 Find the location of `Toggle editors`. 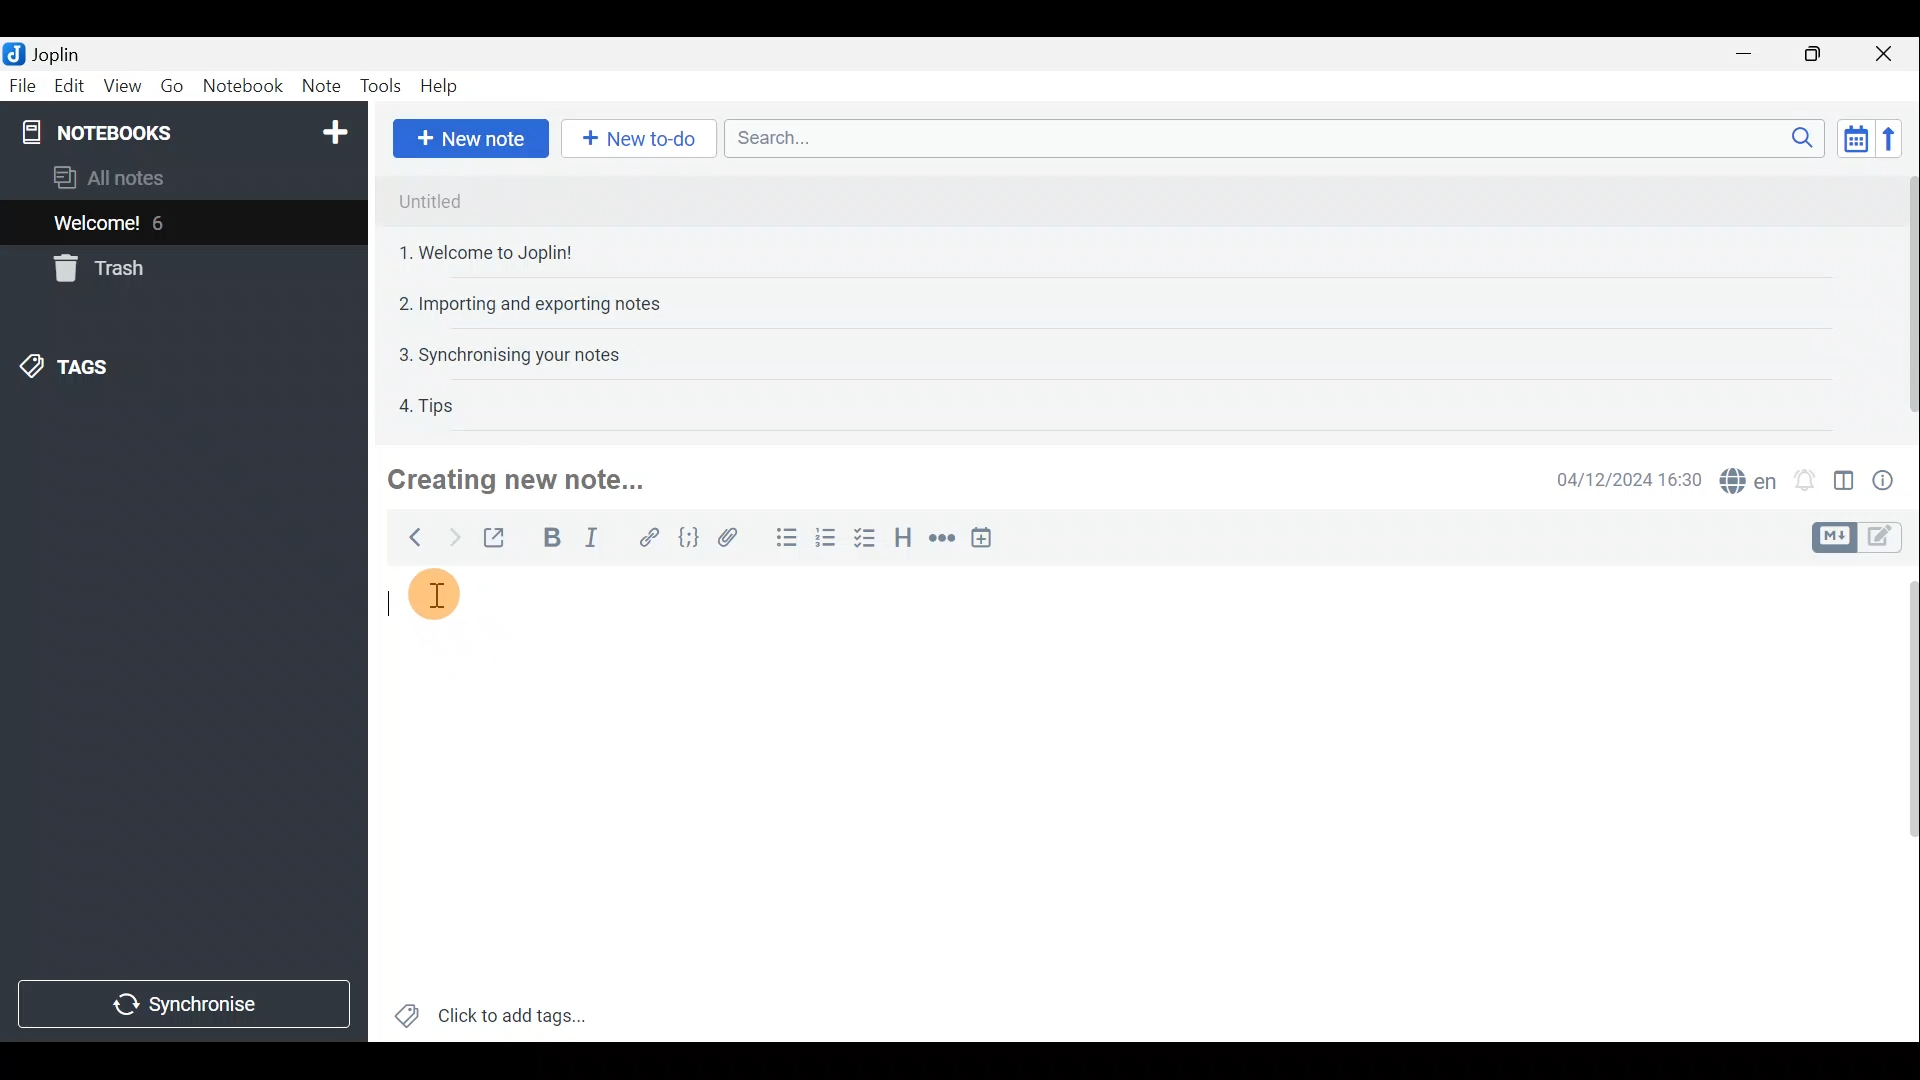

Toggle editors is located at coordinates (1831, 538).